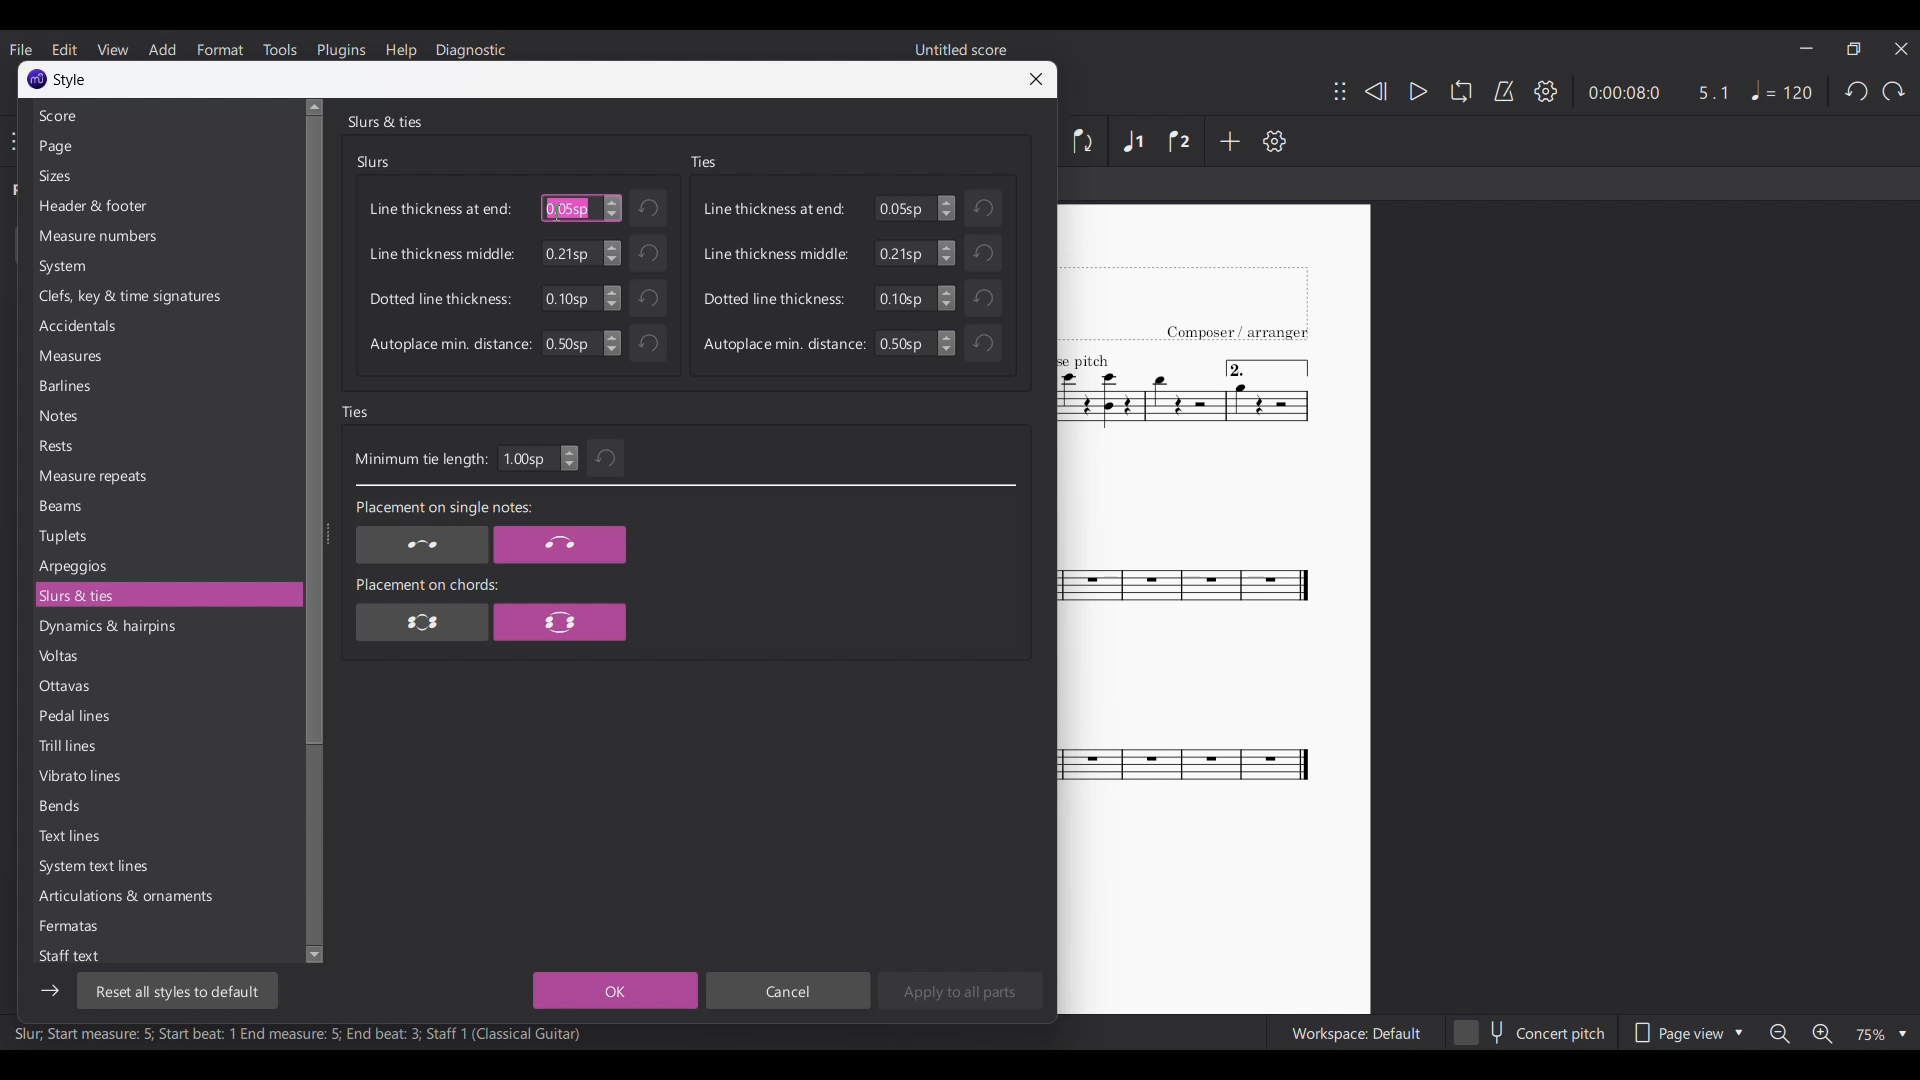  I want to click on Reset all styles to default, so click(176, 991).